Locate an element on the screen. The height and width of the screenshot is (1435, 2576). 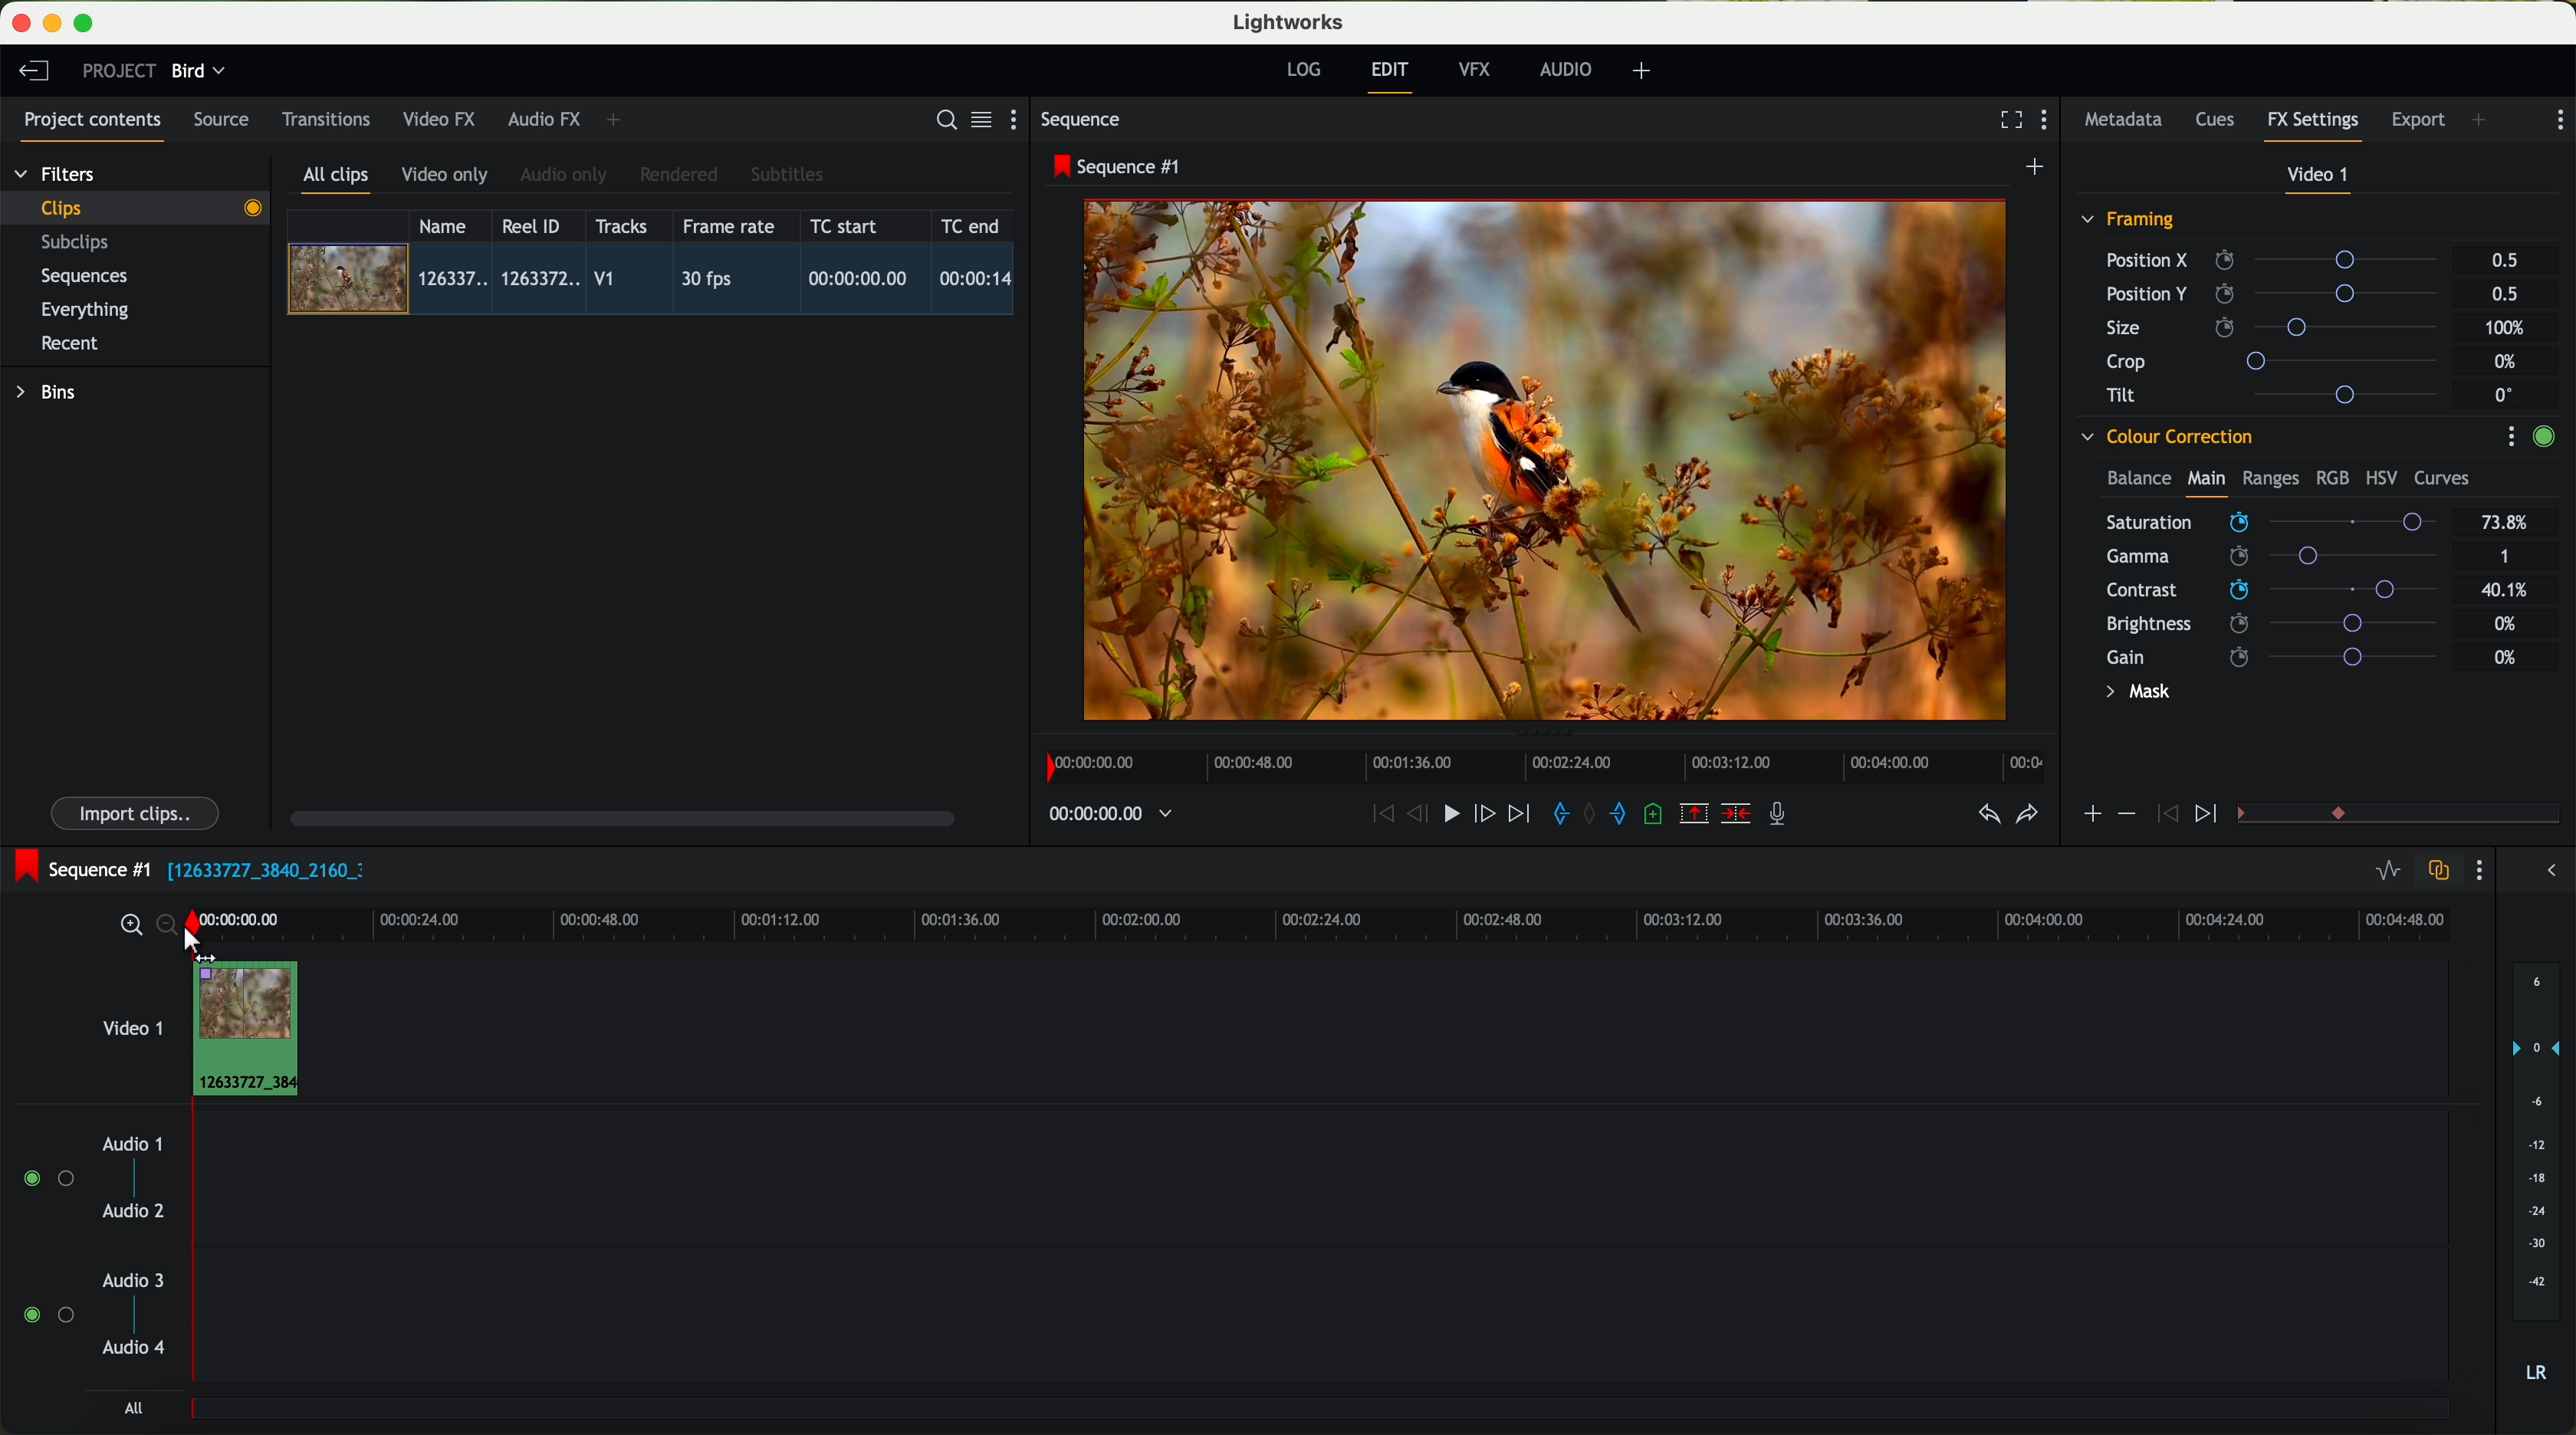
icon is located at coordinates (2125, 814).